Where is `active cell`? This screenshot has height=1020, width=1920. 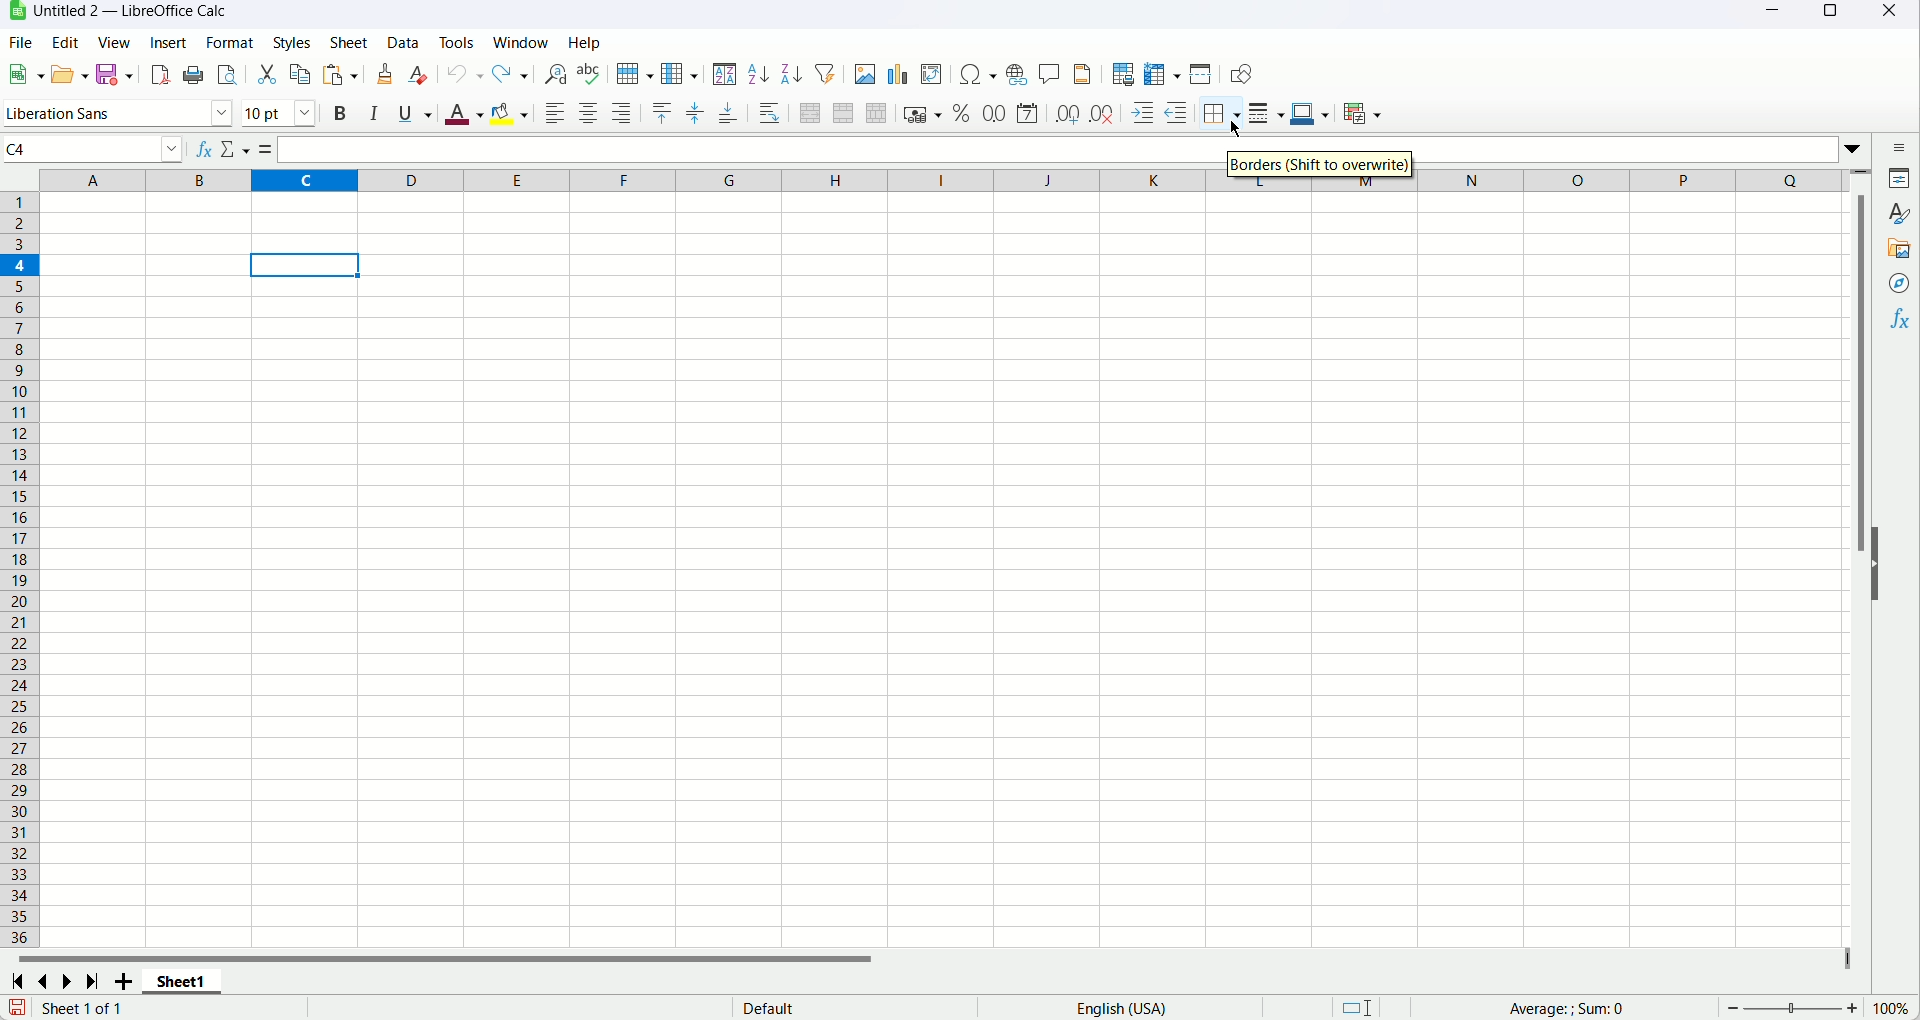 active cell is located at coordinates (308, 267).